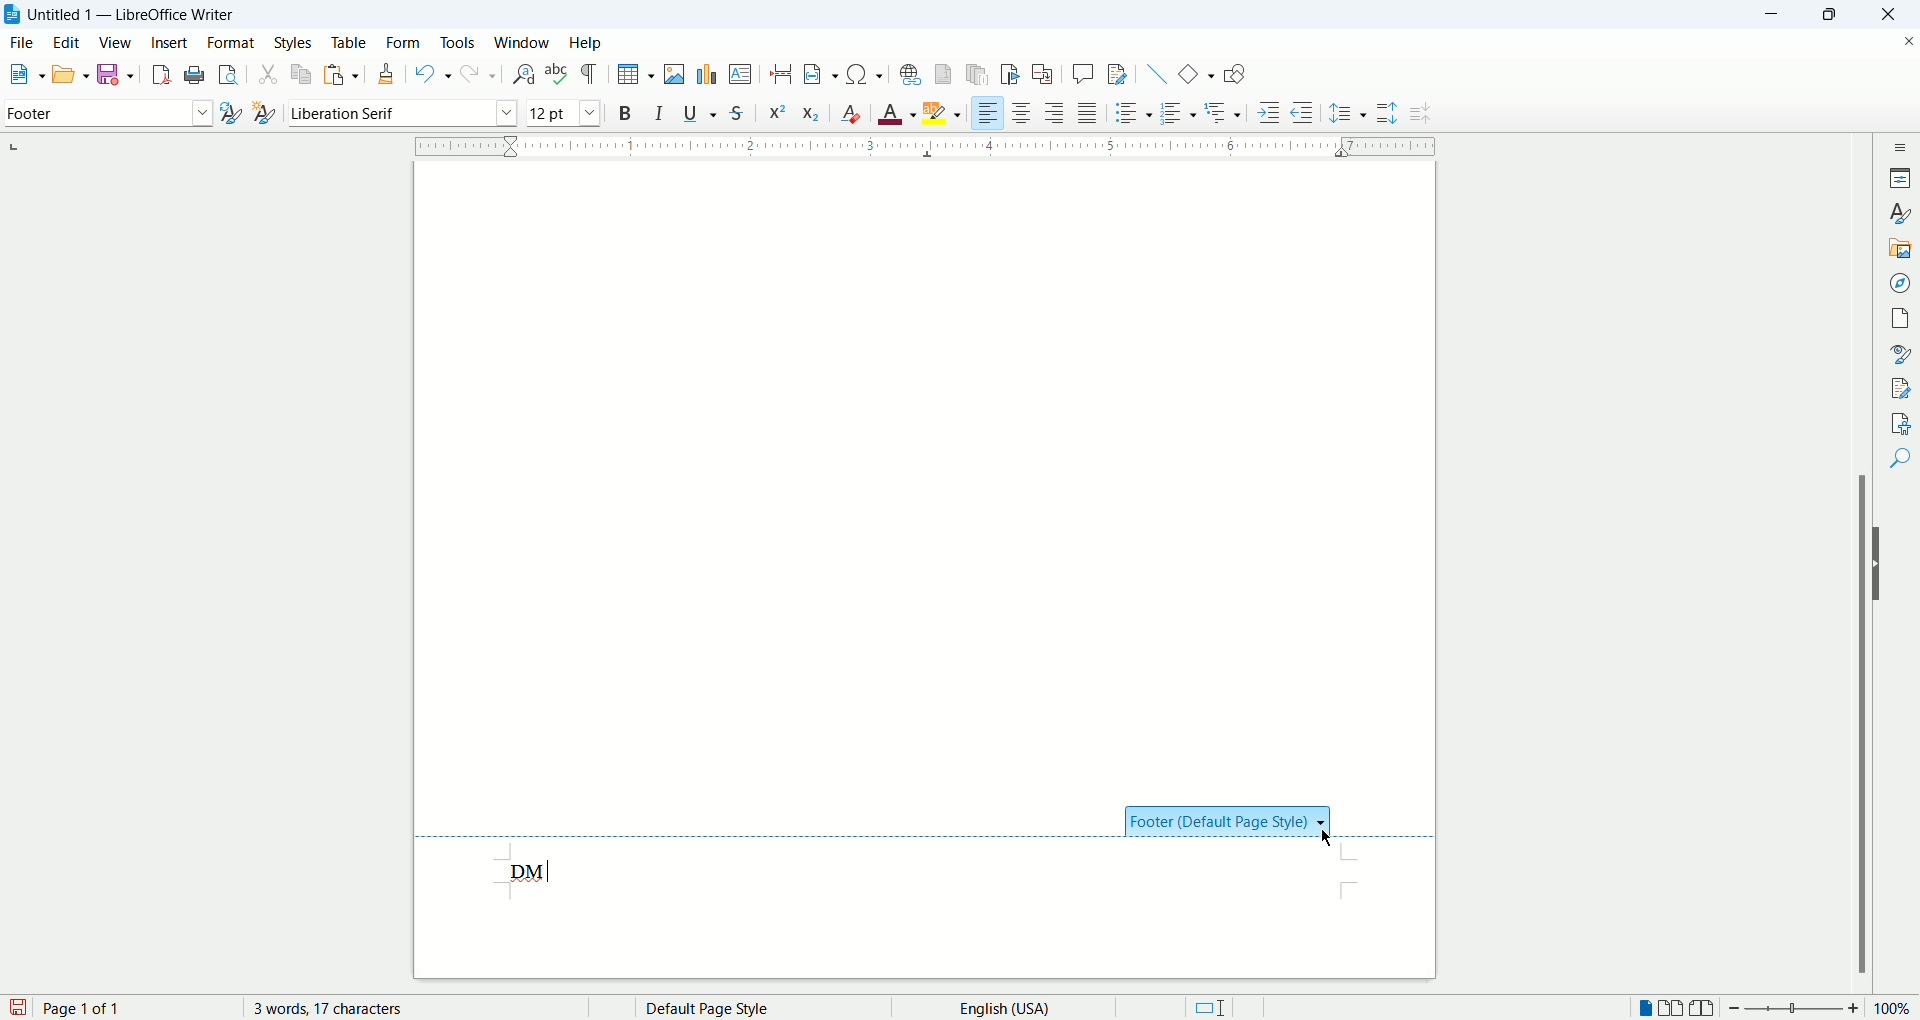 This screenshot has height=1020, width=1920. What do you see at coordinates (136, 14) in the screenshot?
I see `Untitled 1 - LibreOffice Writer` at bounding box center [136, 14].